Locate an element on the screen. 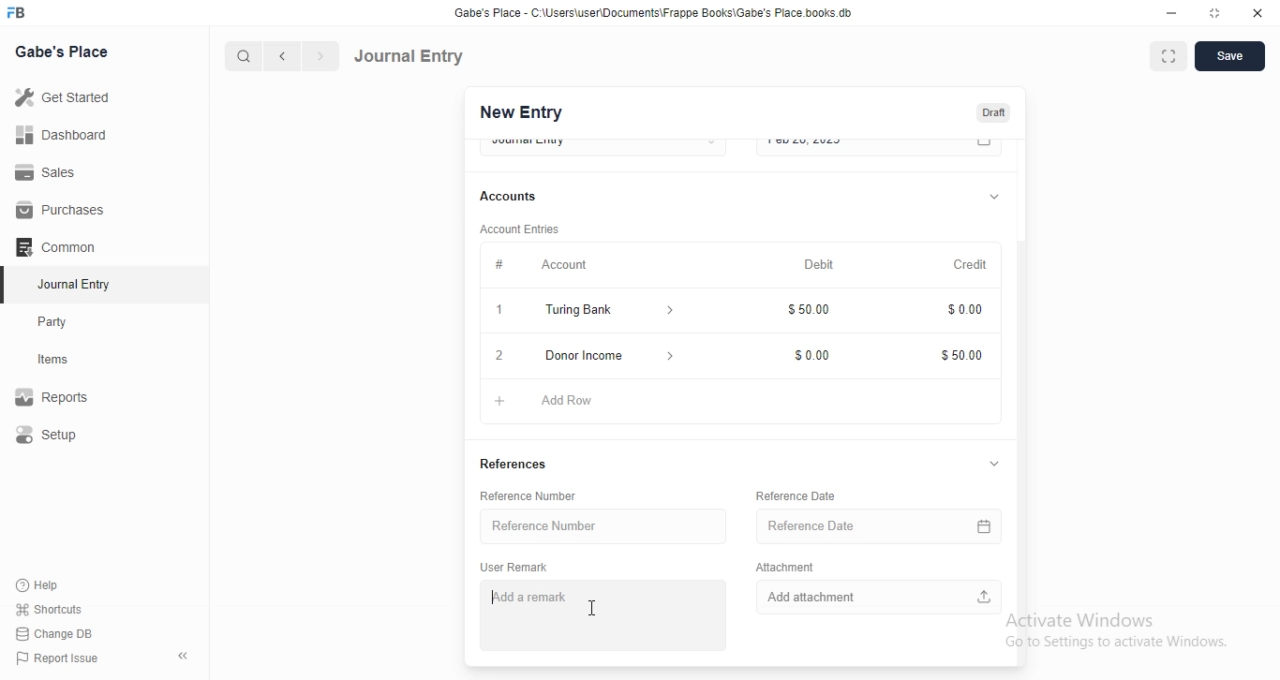  Reference Number is located at coordinates (597, 525).